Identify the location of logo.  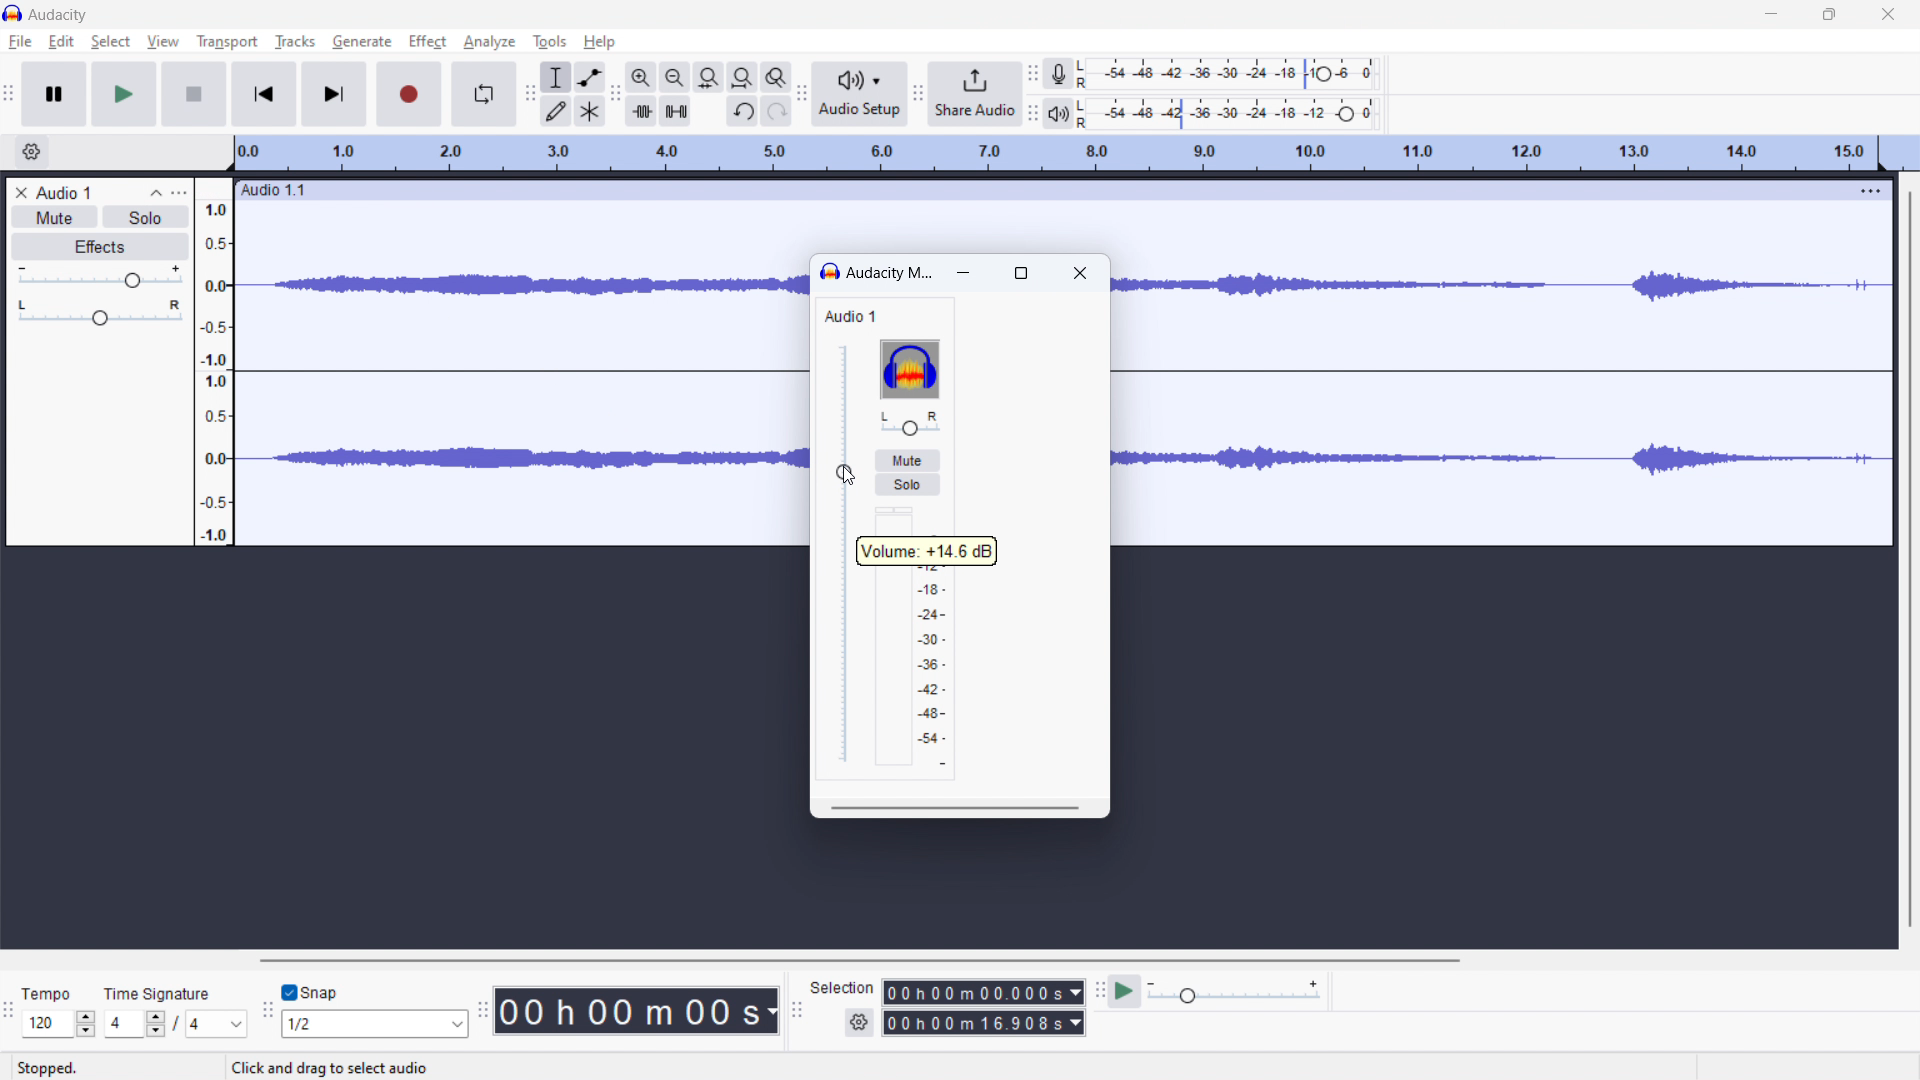
(830, 273).